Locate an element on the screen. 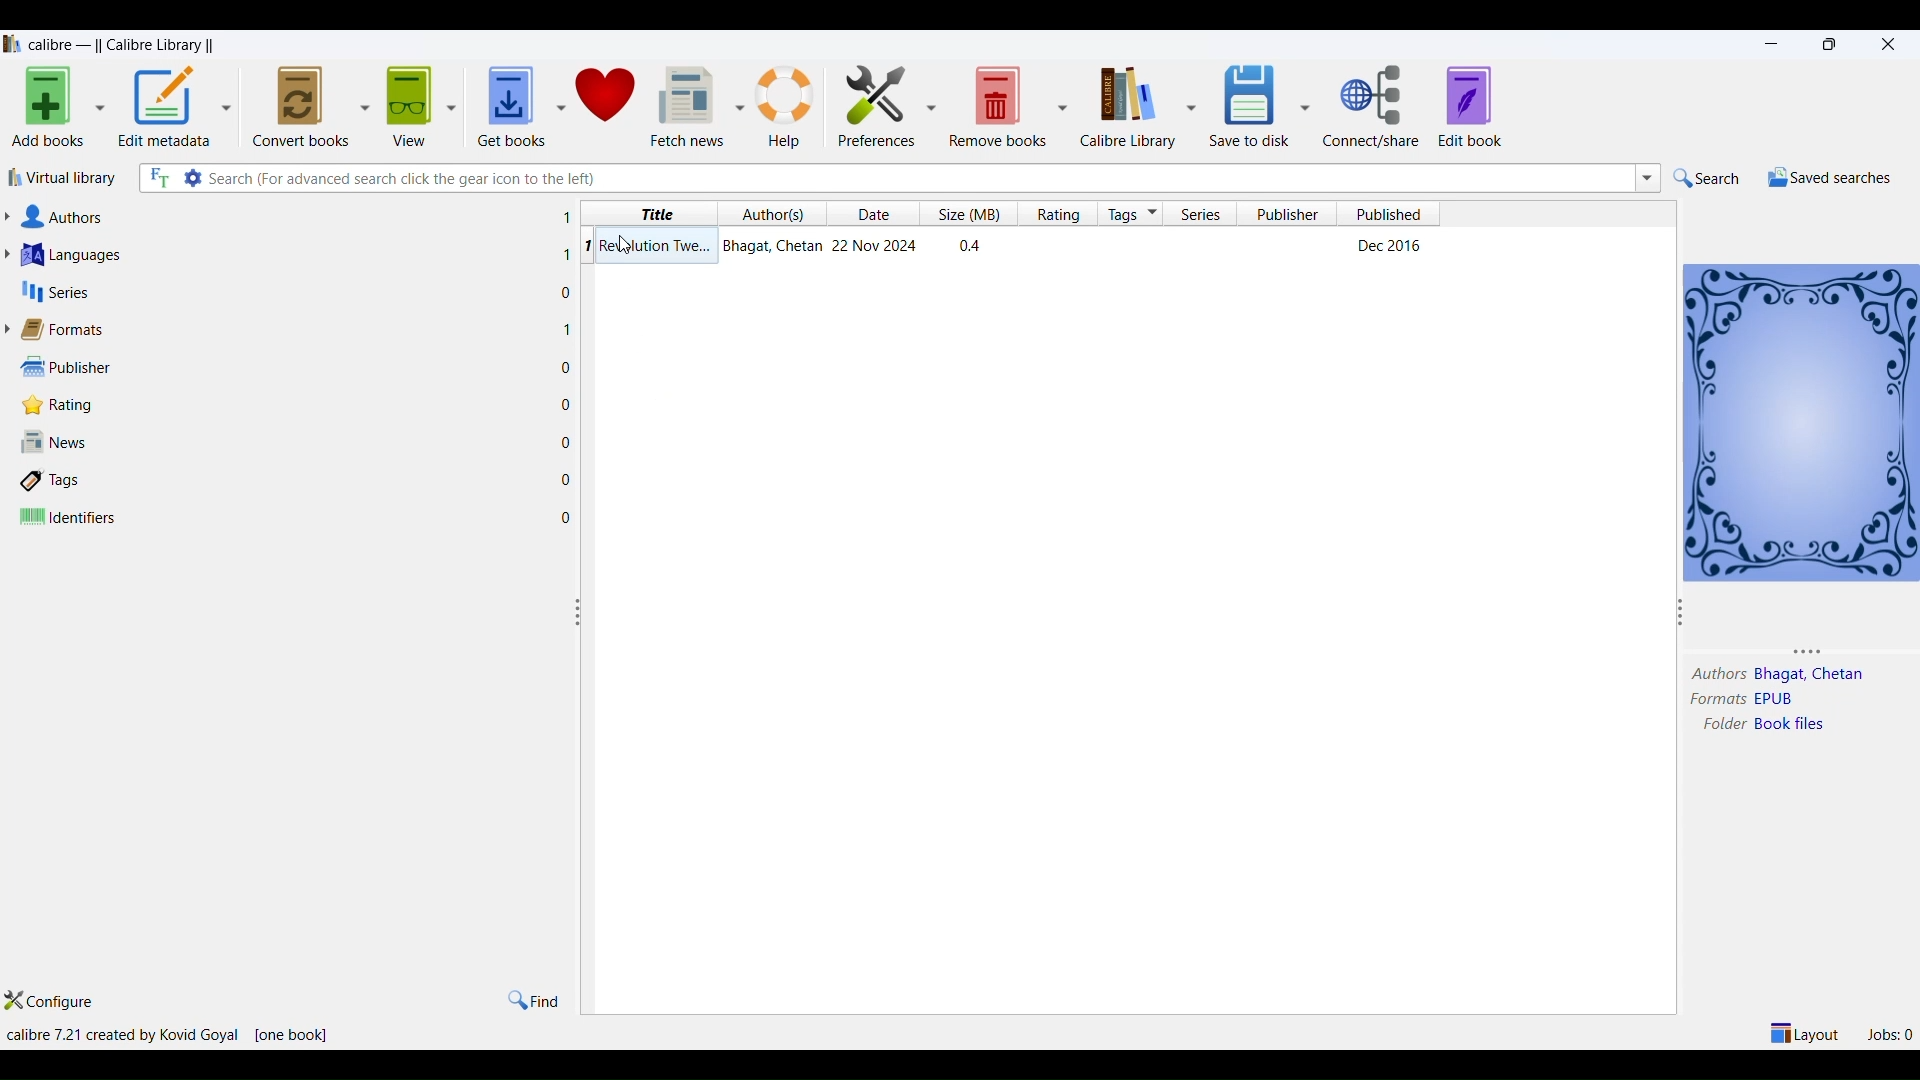 Image resolution: width=1920 pixels, height=1080 pixels. rating is located at coordinates (1061, 214).